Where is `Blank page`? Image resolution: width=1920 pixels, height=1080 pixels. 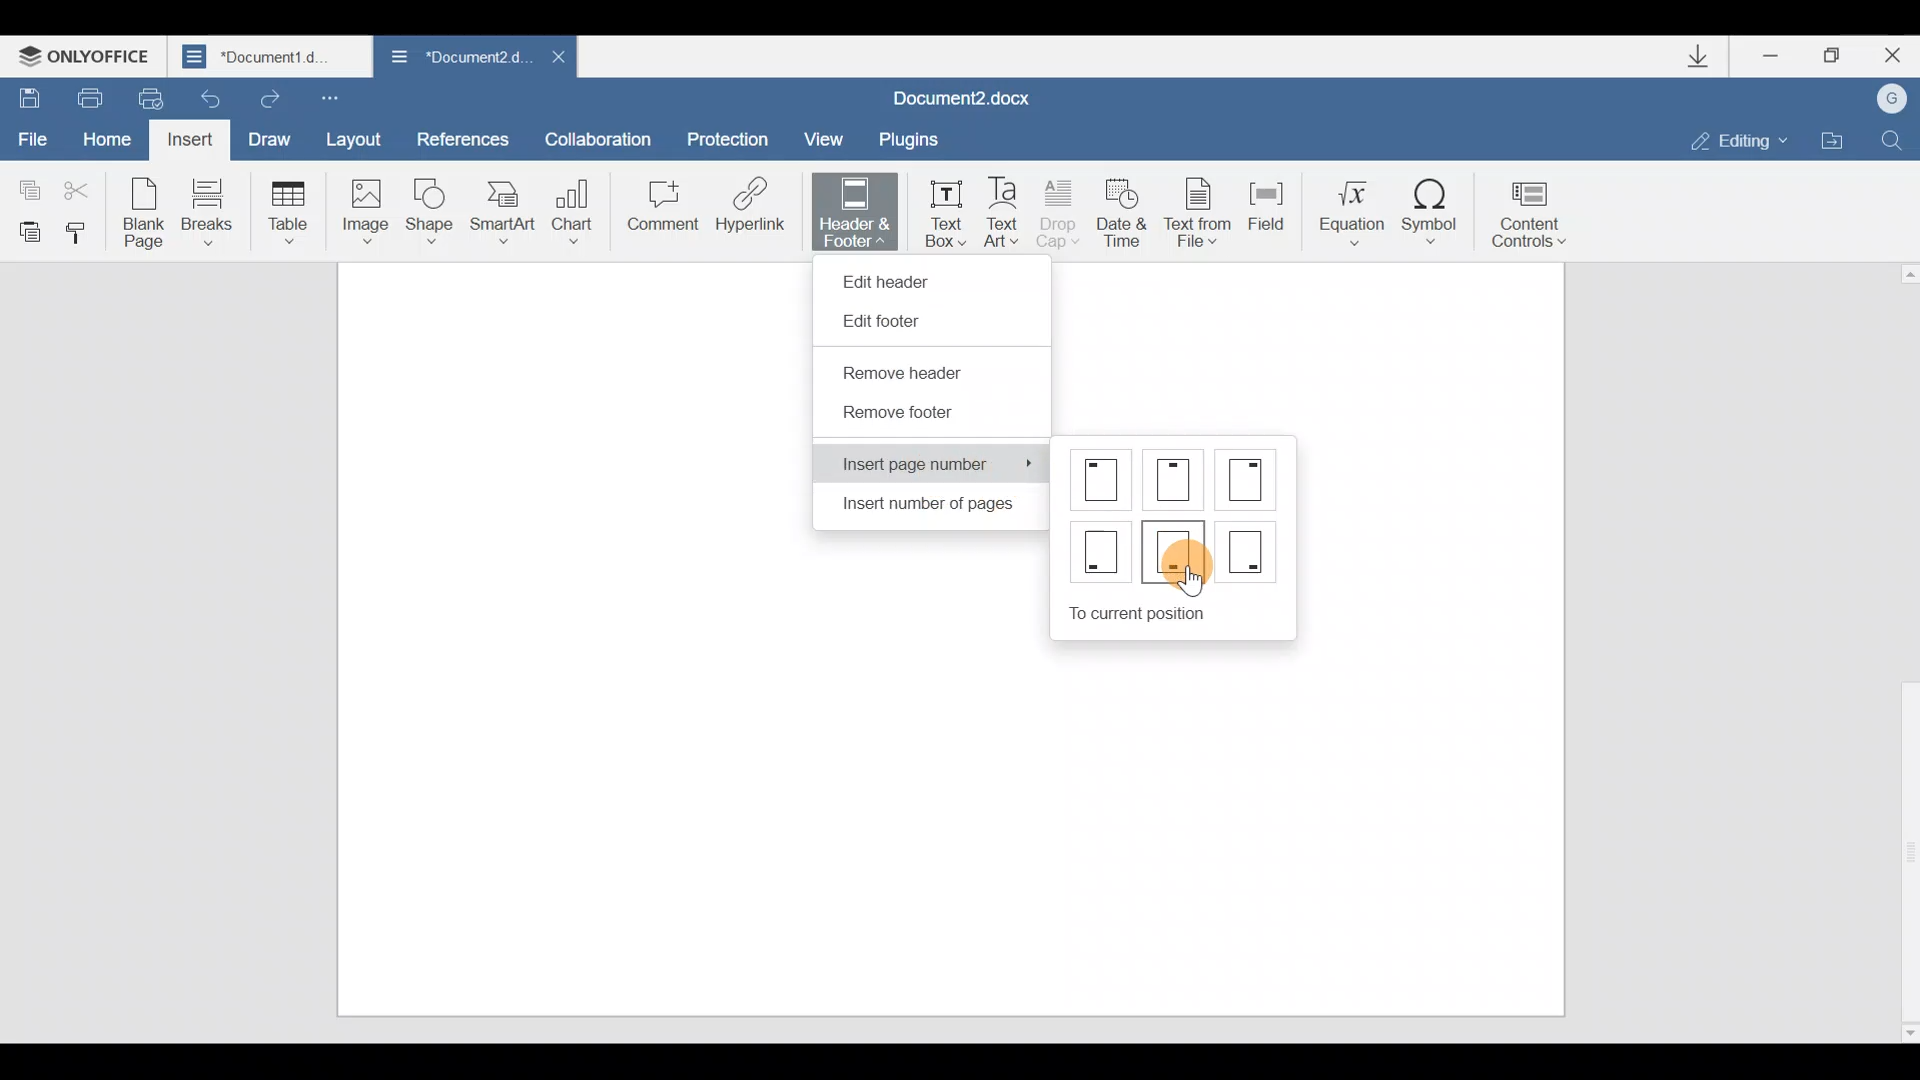 Blank page is located at coordinates (146, 211).